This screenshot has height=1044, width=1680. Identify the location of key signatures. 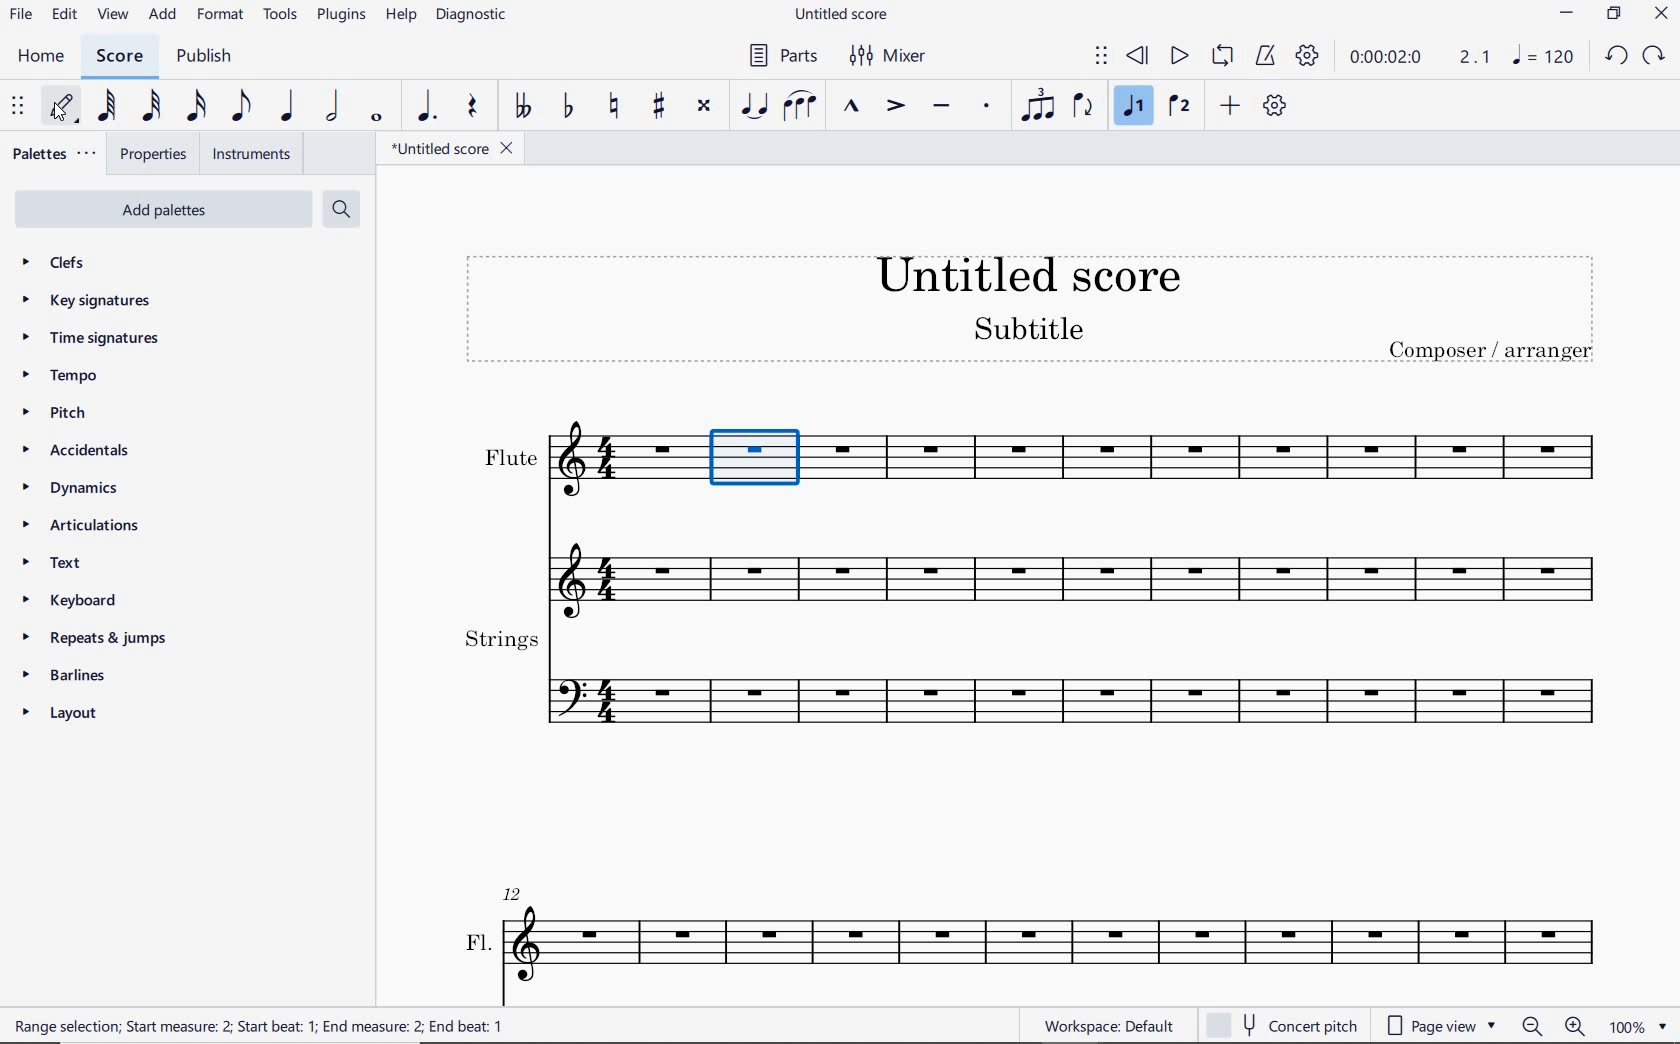
(95, 303).